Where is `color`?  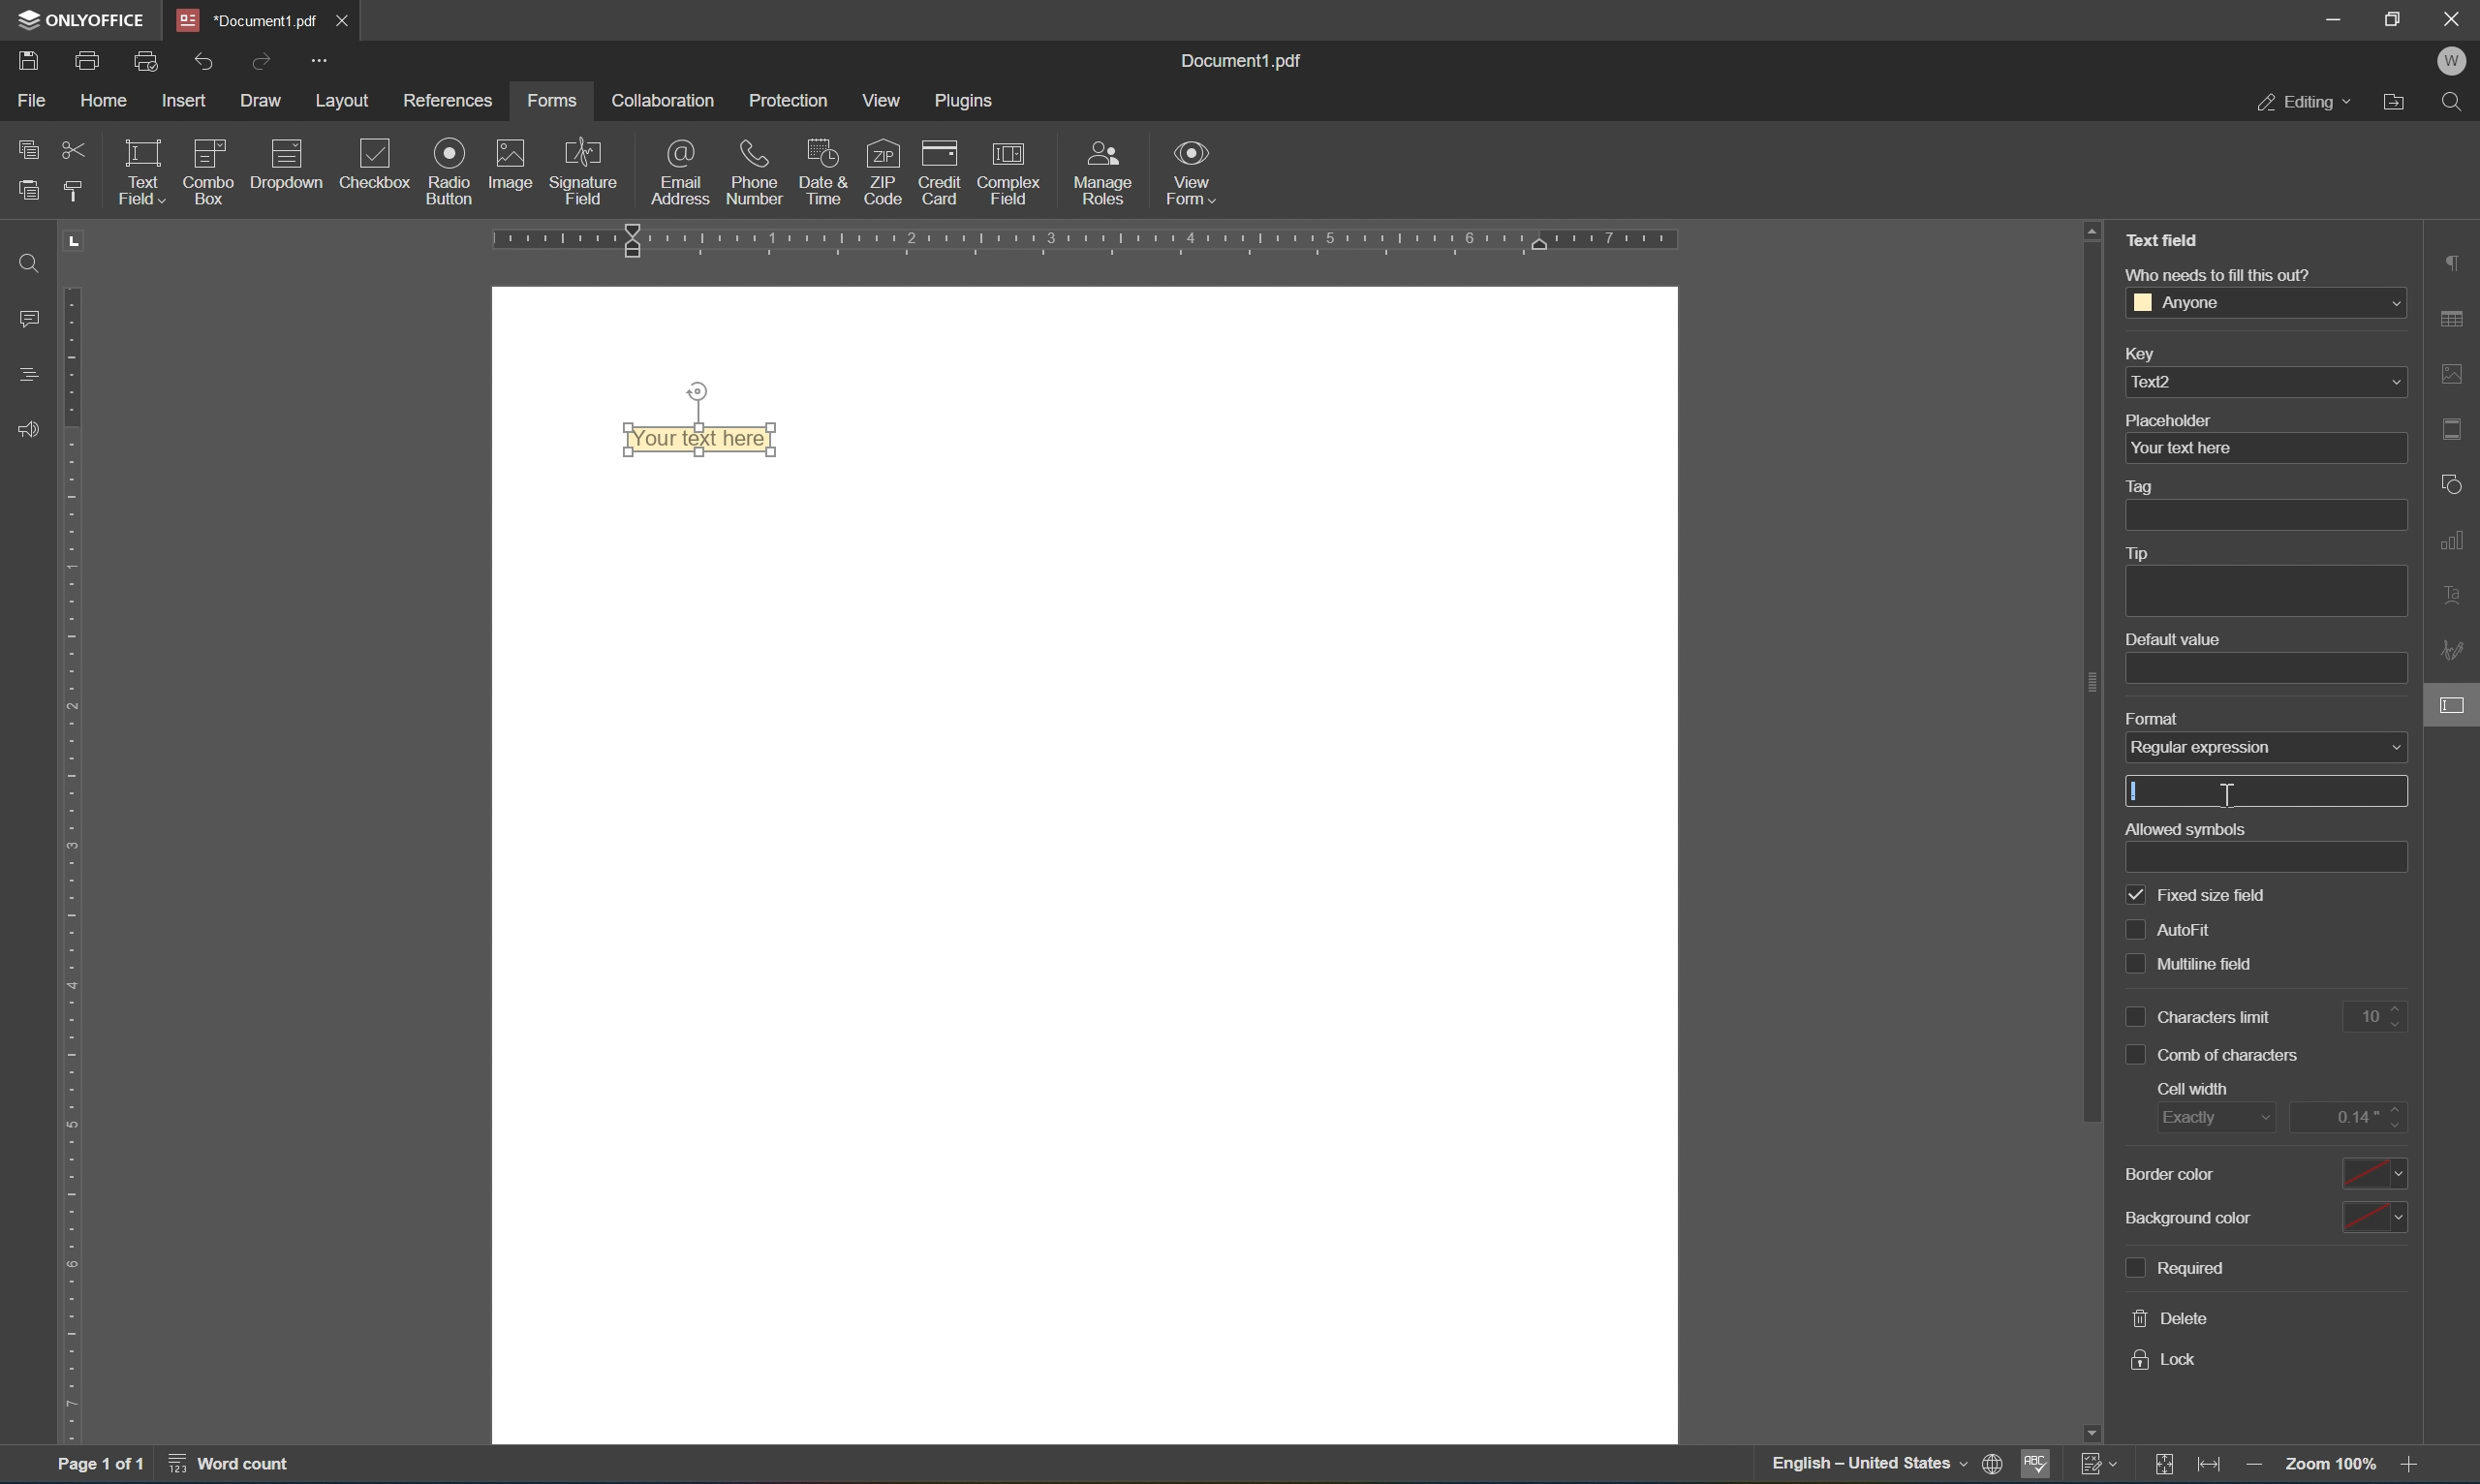 color is located at coordinates (2373, 1219).